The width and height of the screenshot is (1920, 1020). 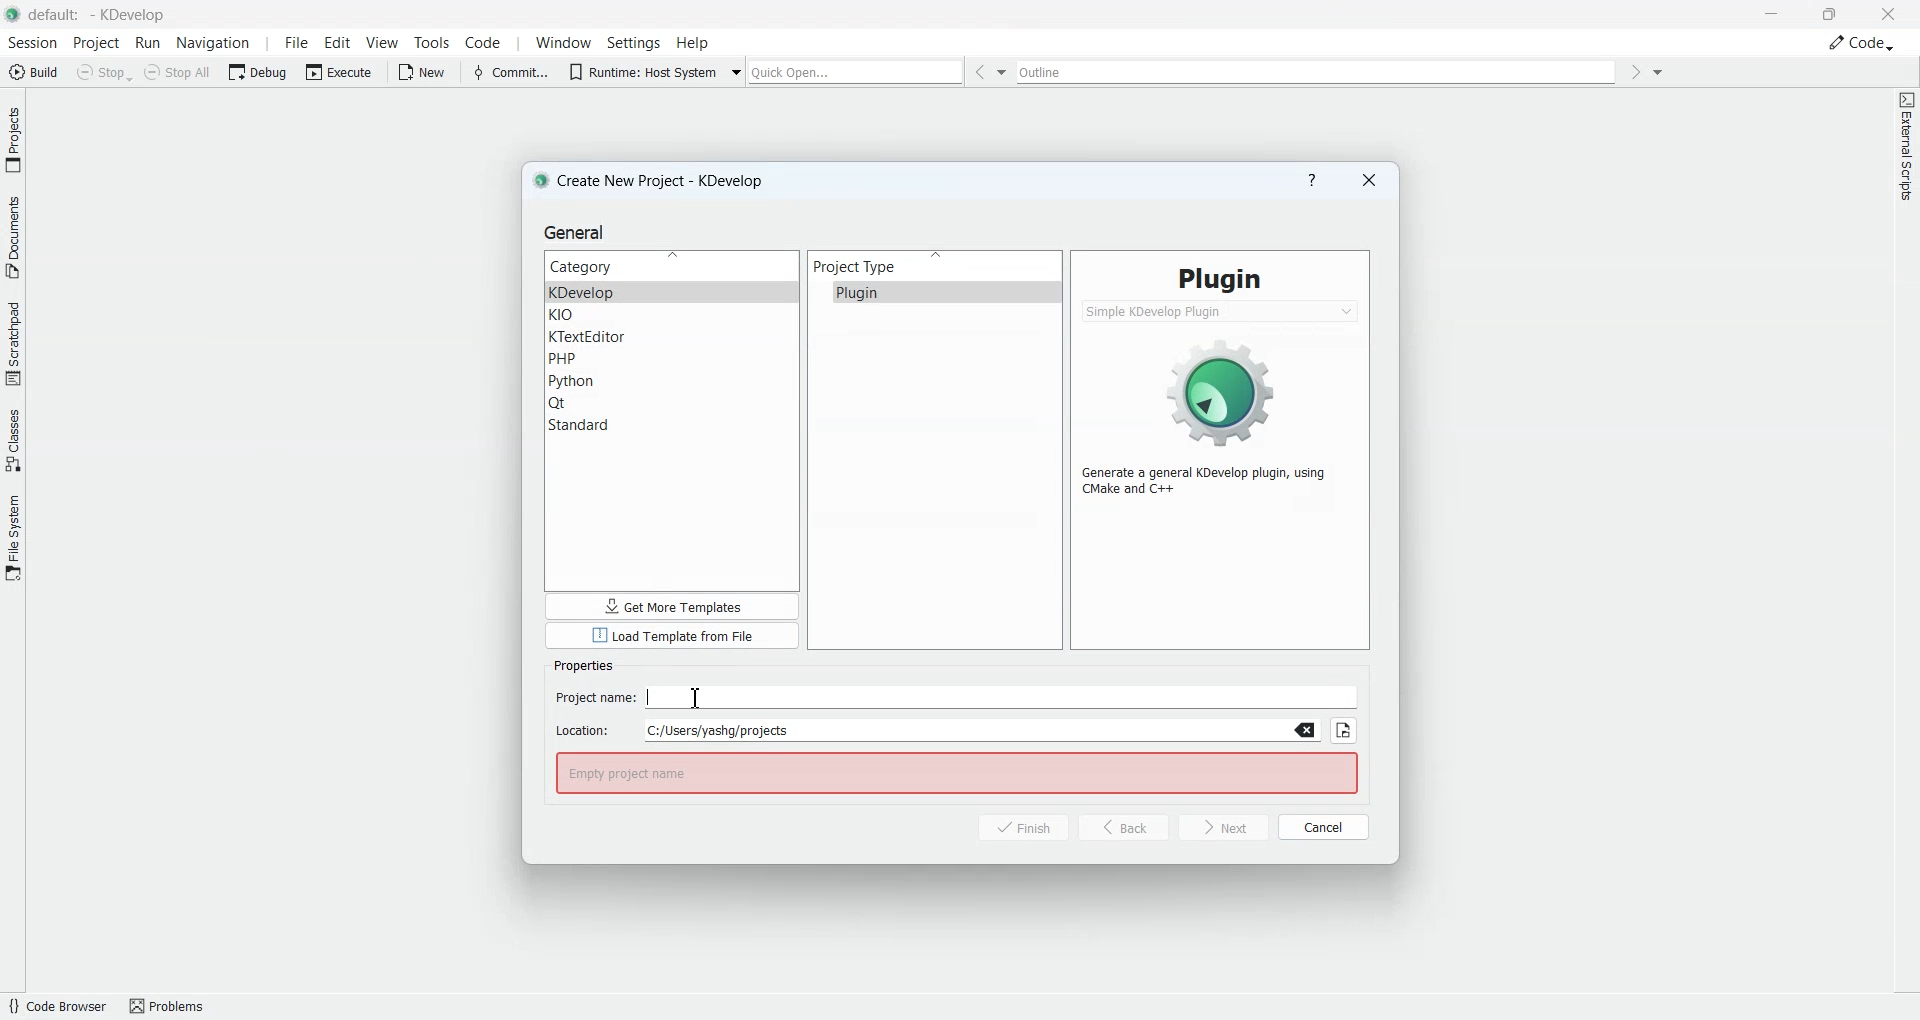 I want to click on Tools, so click(x=430, y=43).